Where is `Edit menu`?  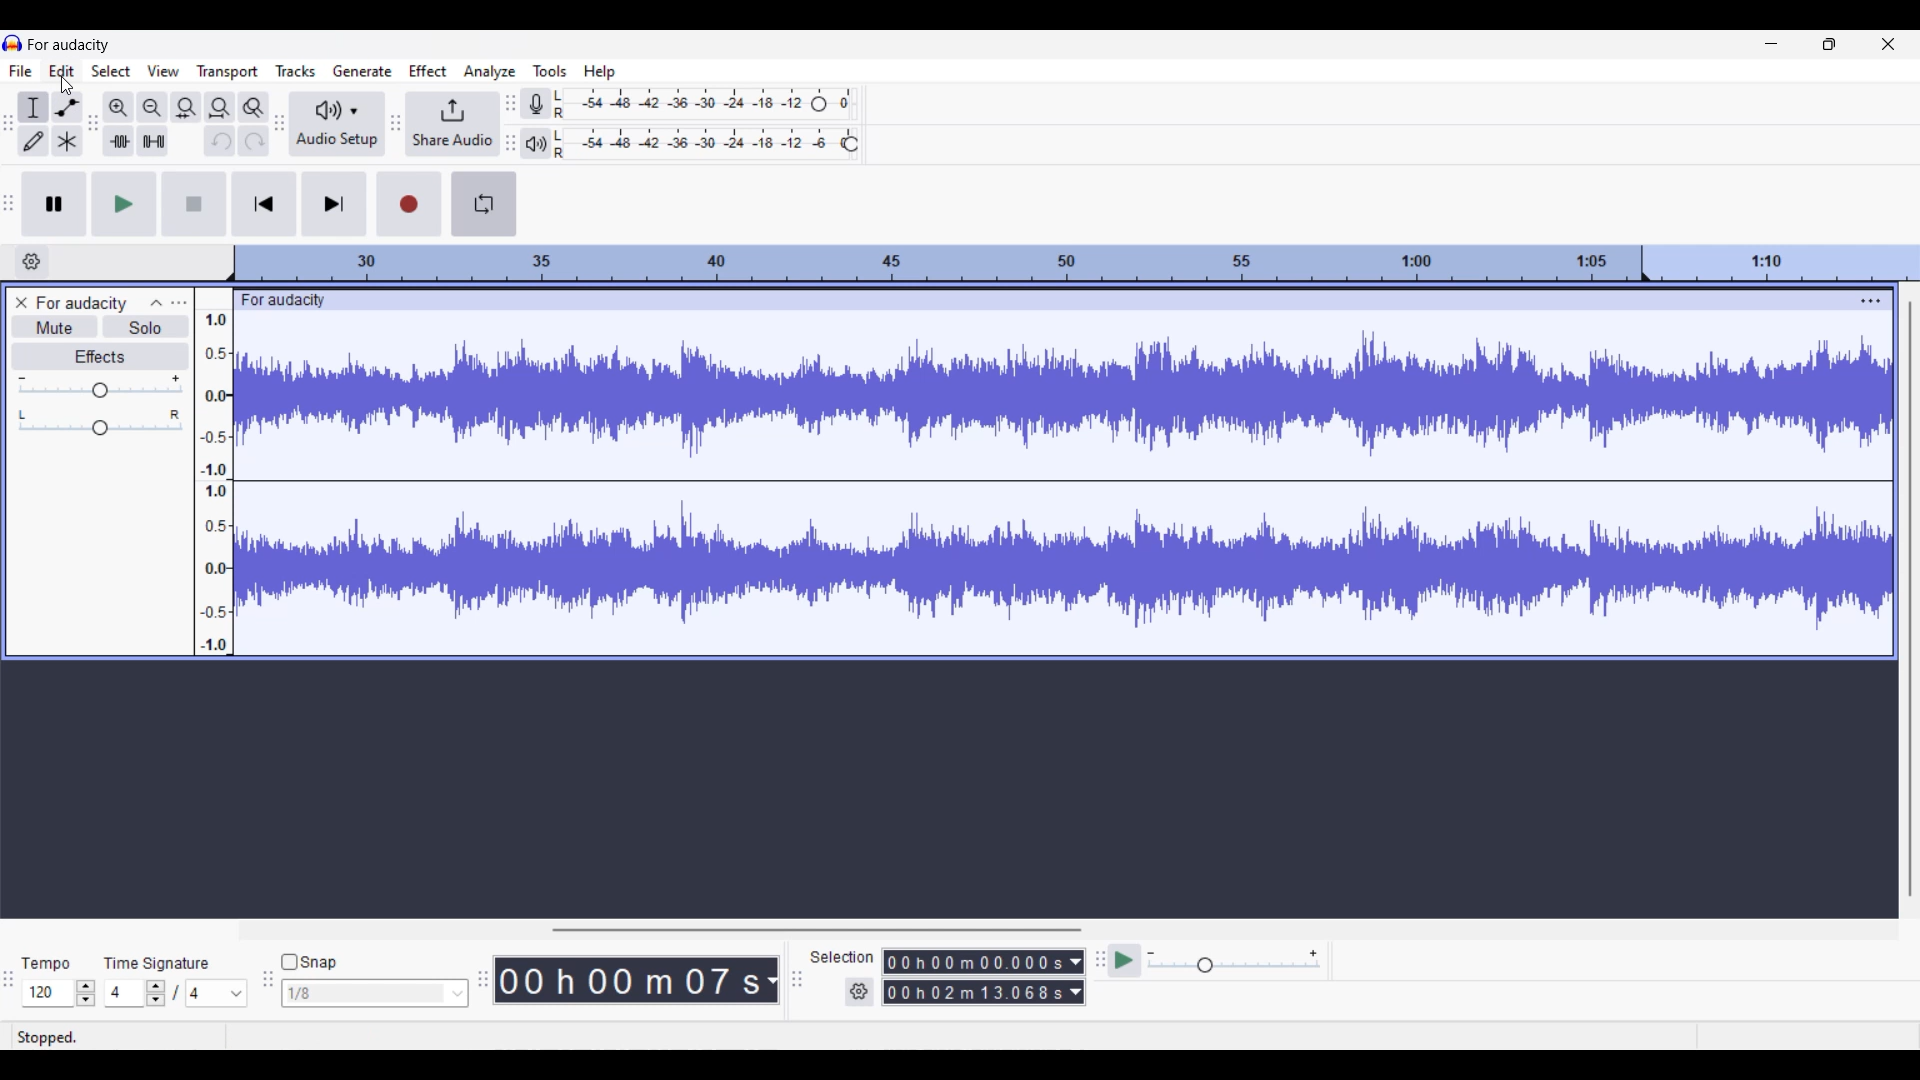 Edit menu is located at coordinates (61, 70).